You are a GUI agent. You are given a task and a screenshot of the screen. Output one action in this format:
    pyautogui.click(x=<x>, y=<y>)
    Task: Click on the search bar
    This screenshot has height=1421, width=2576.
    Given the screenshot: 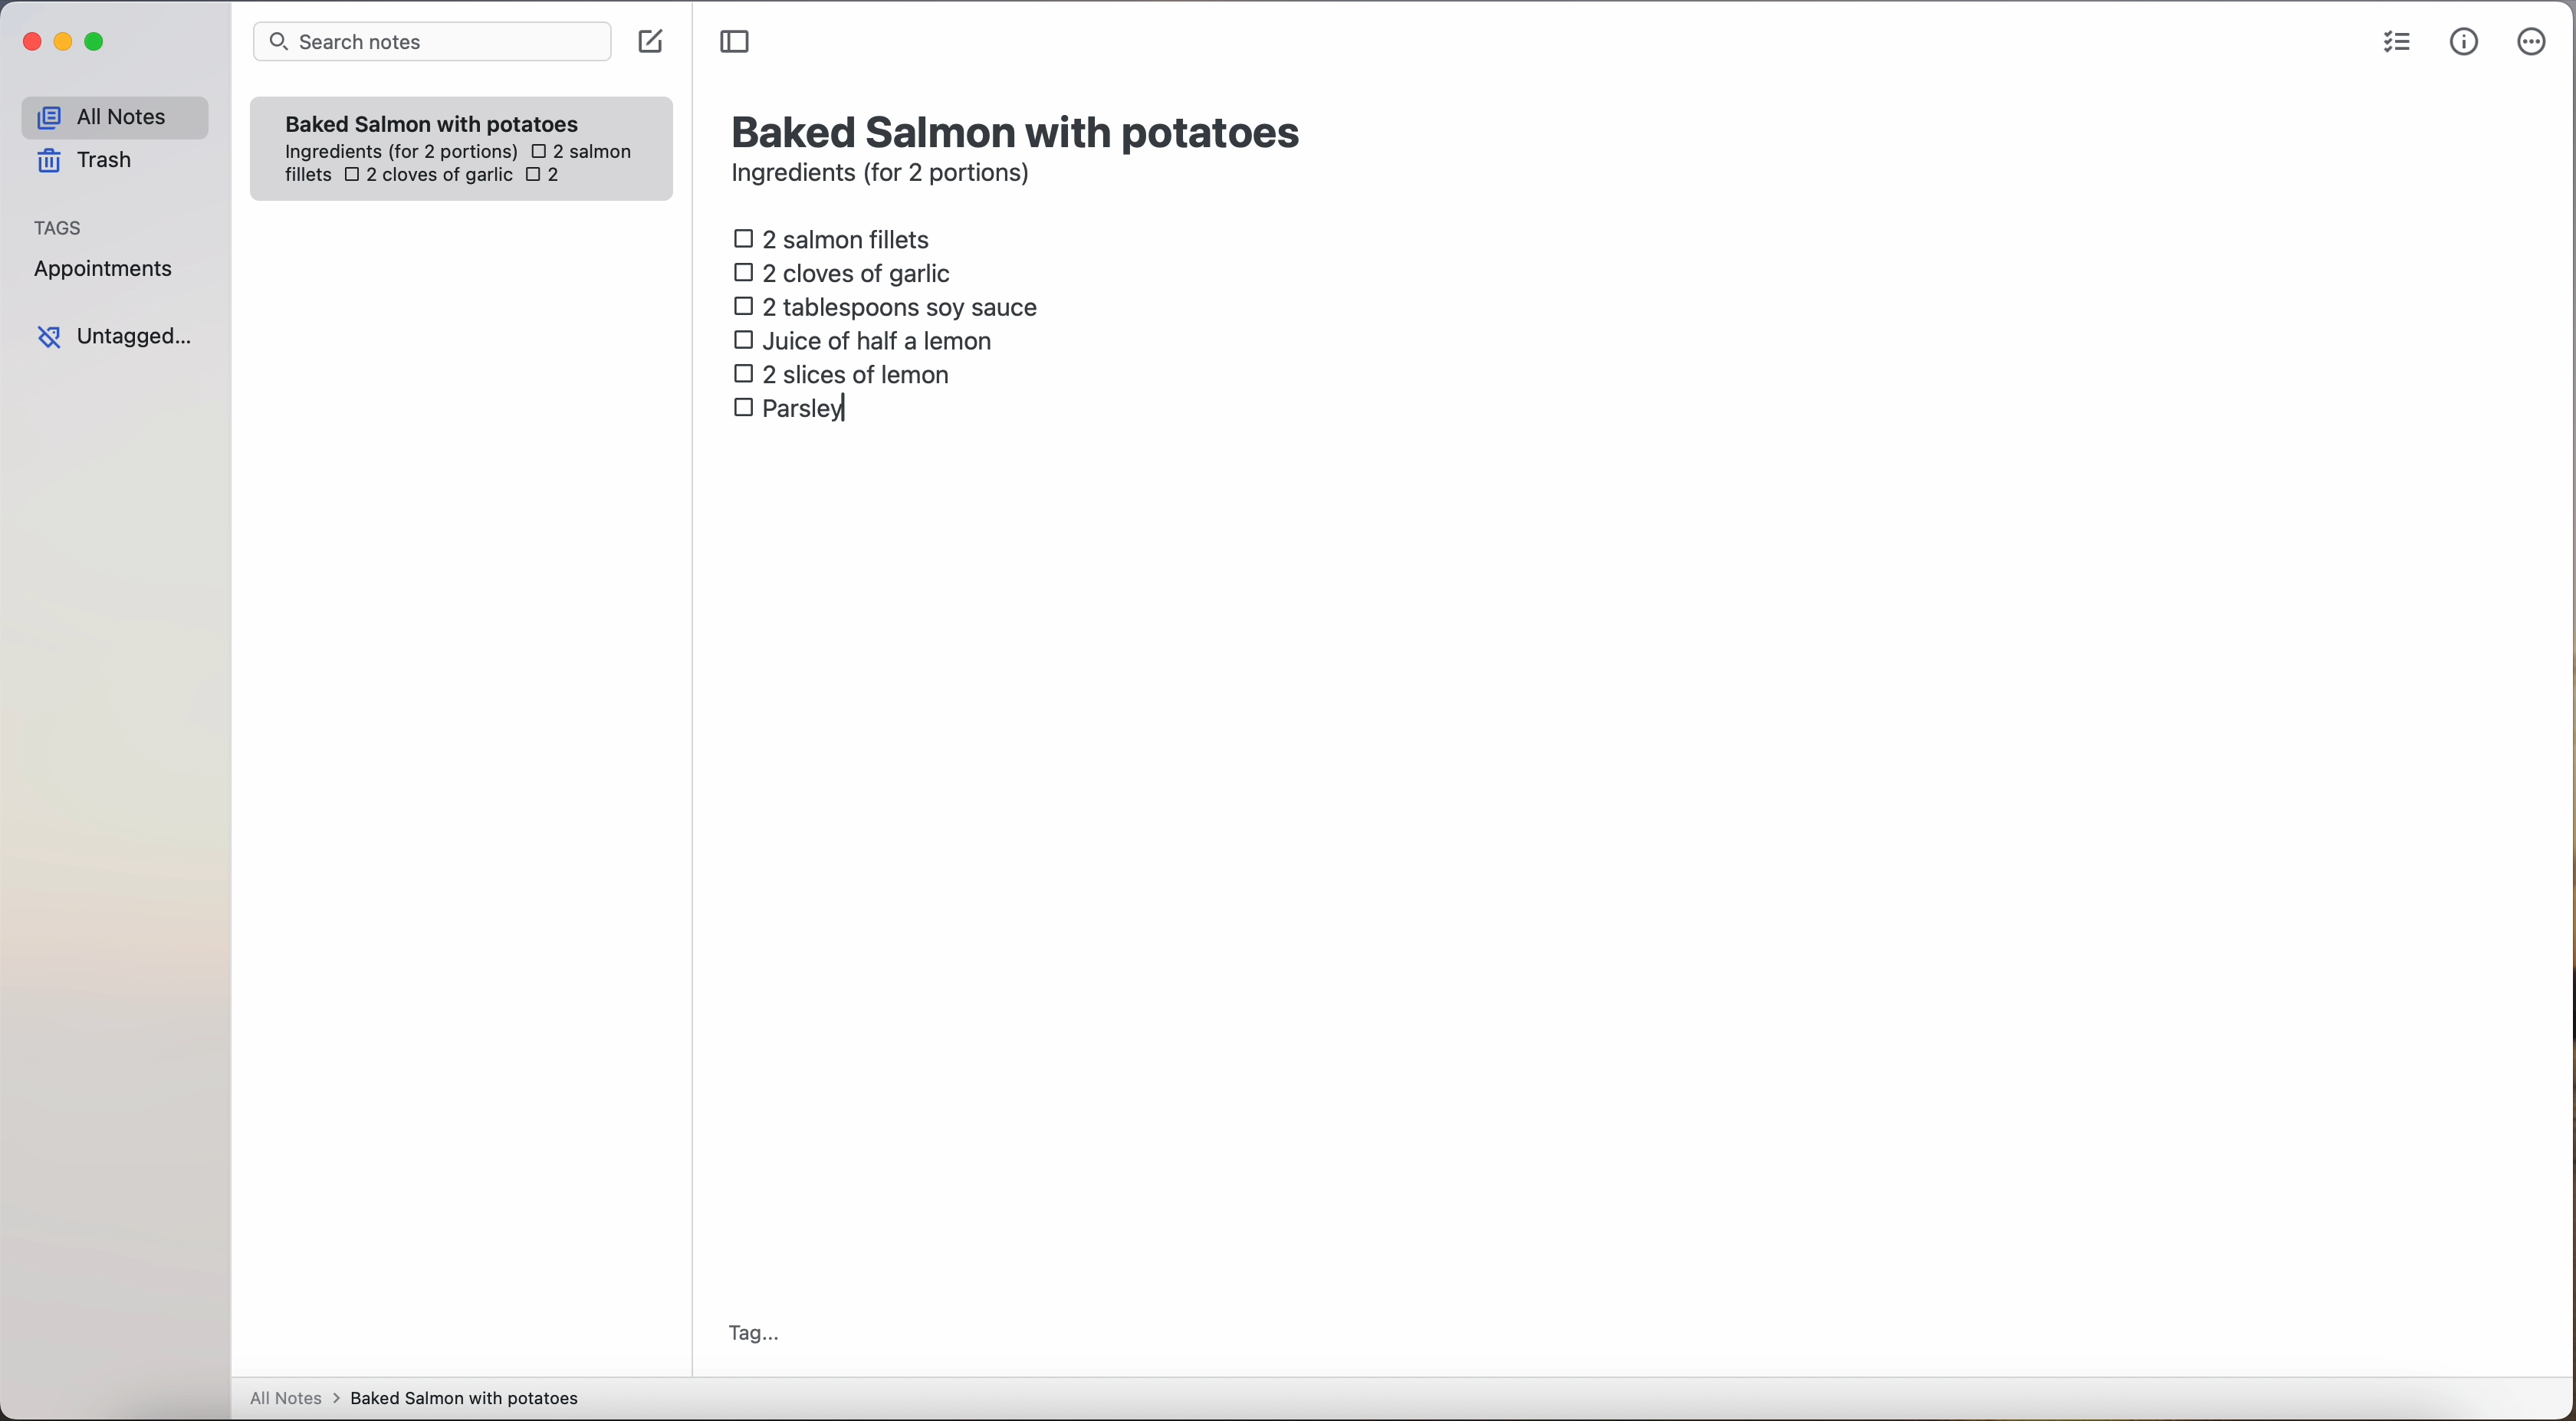 What is the action you would take?
    pyautogui.click(x=430, y=44)
    